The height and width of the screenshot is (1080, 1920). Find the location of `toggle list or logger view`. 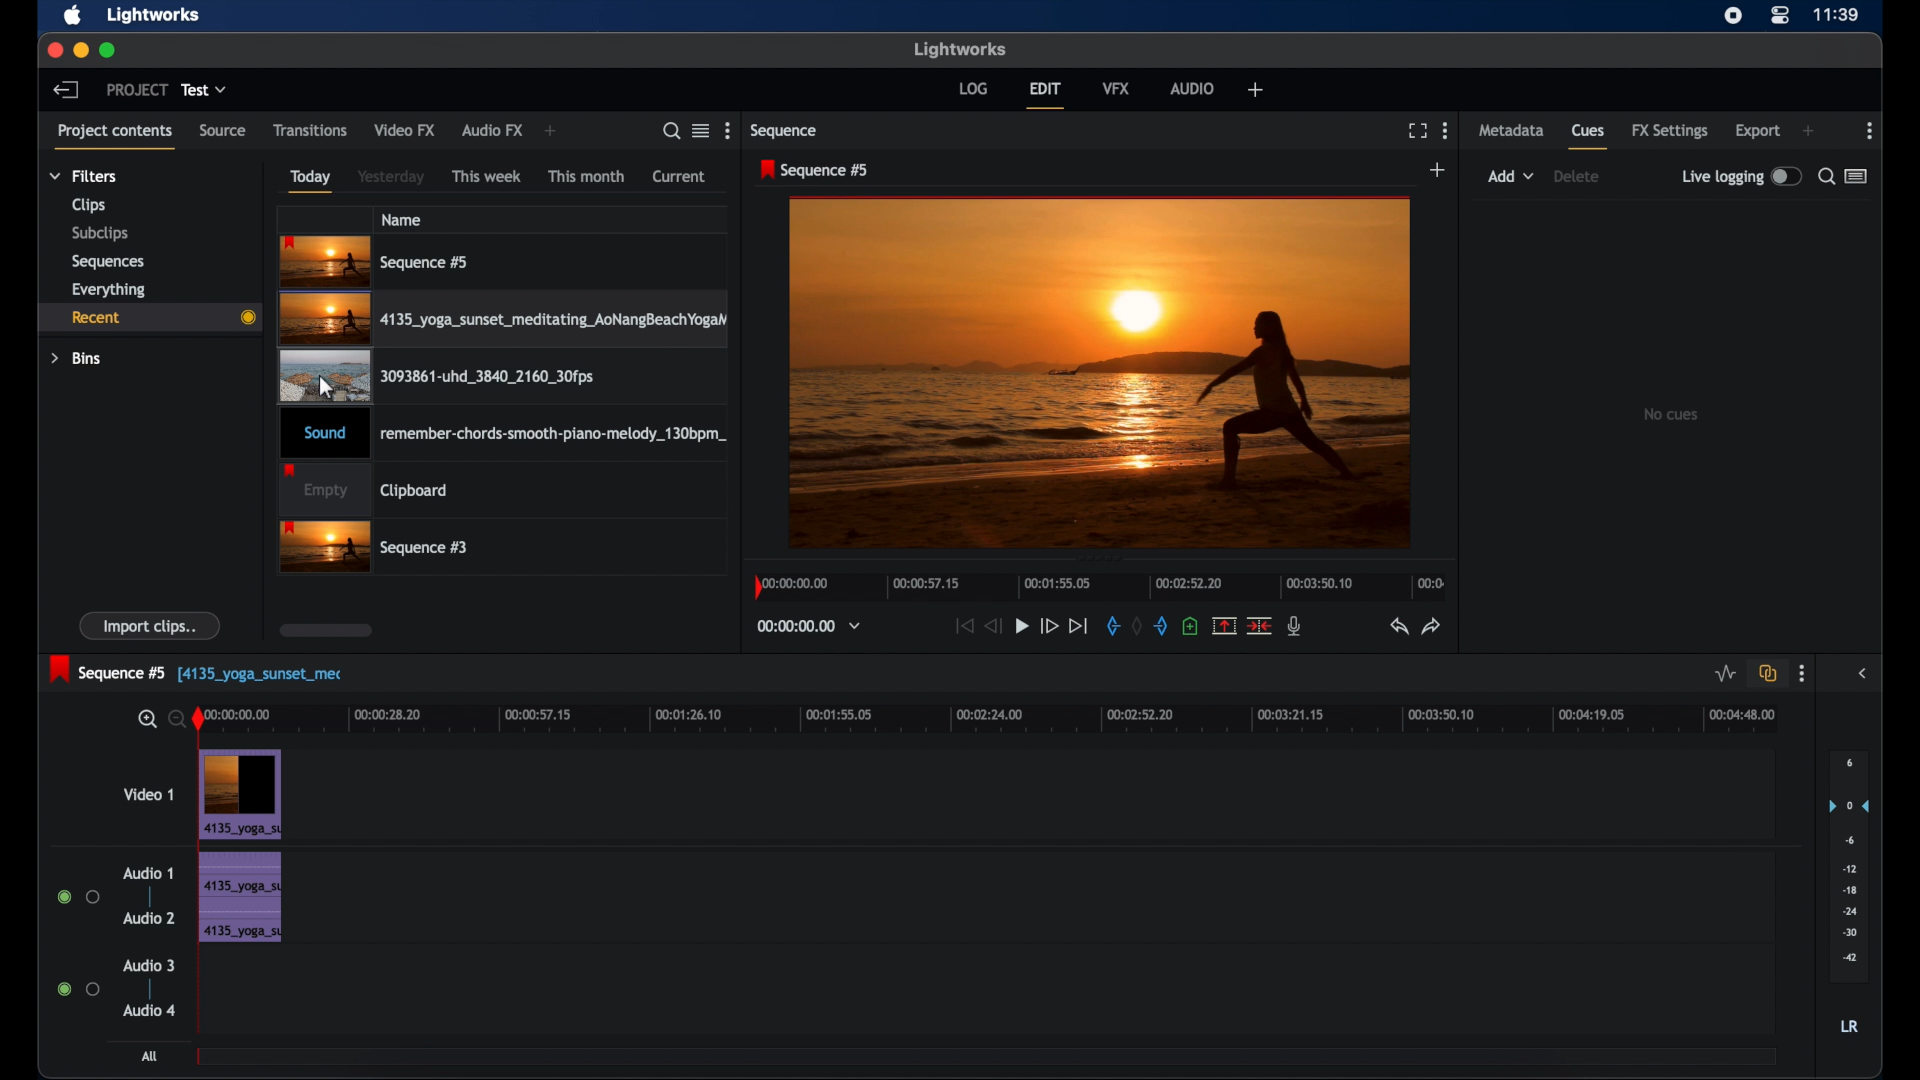

toggle list or logger view is located at coordinates (1859, 175).